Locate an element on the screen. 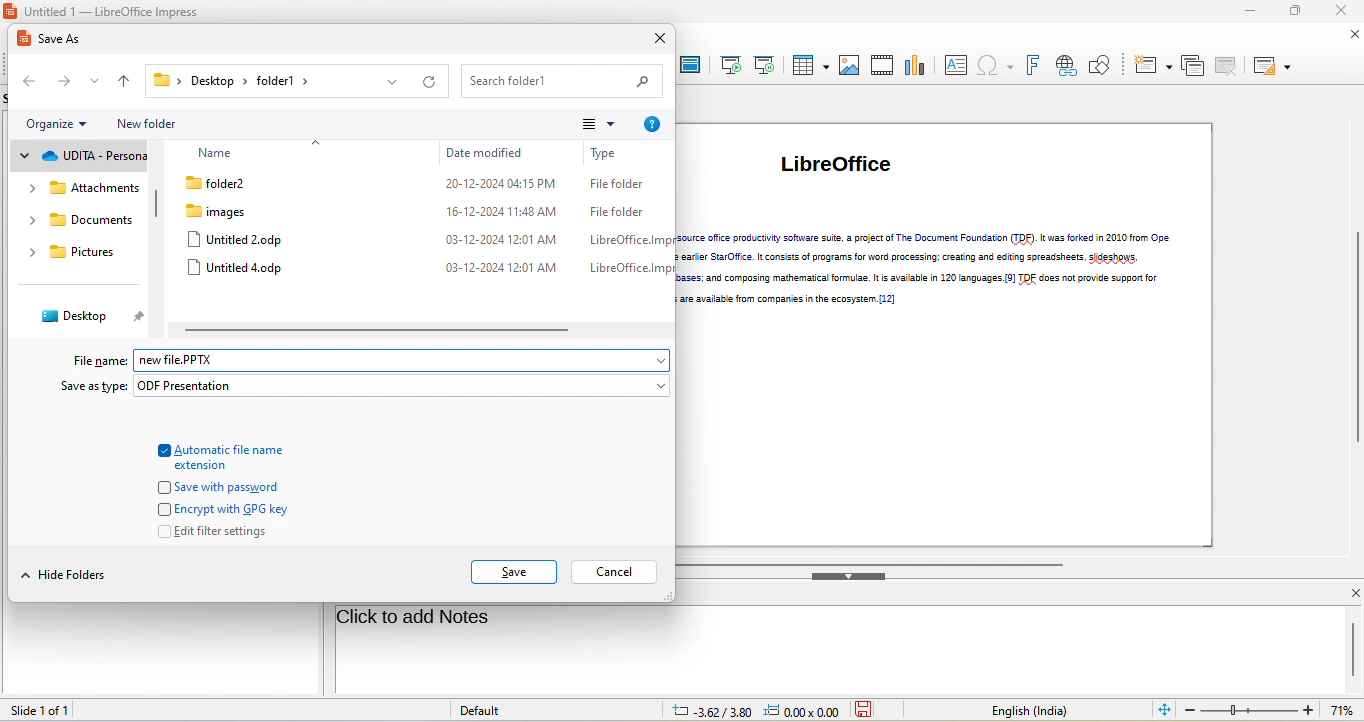 This screenshot has width=1364, height=722. start from current slide  is located at coordinates (767, 65).